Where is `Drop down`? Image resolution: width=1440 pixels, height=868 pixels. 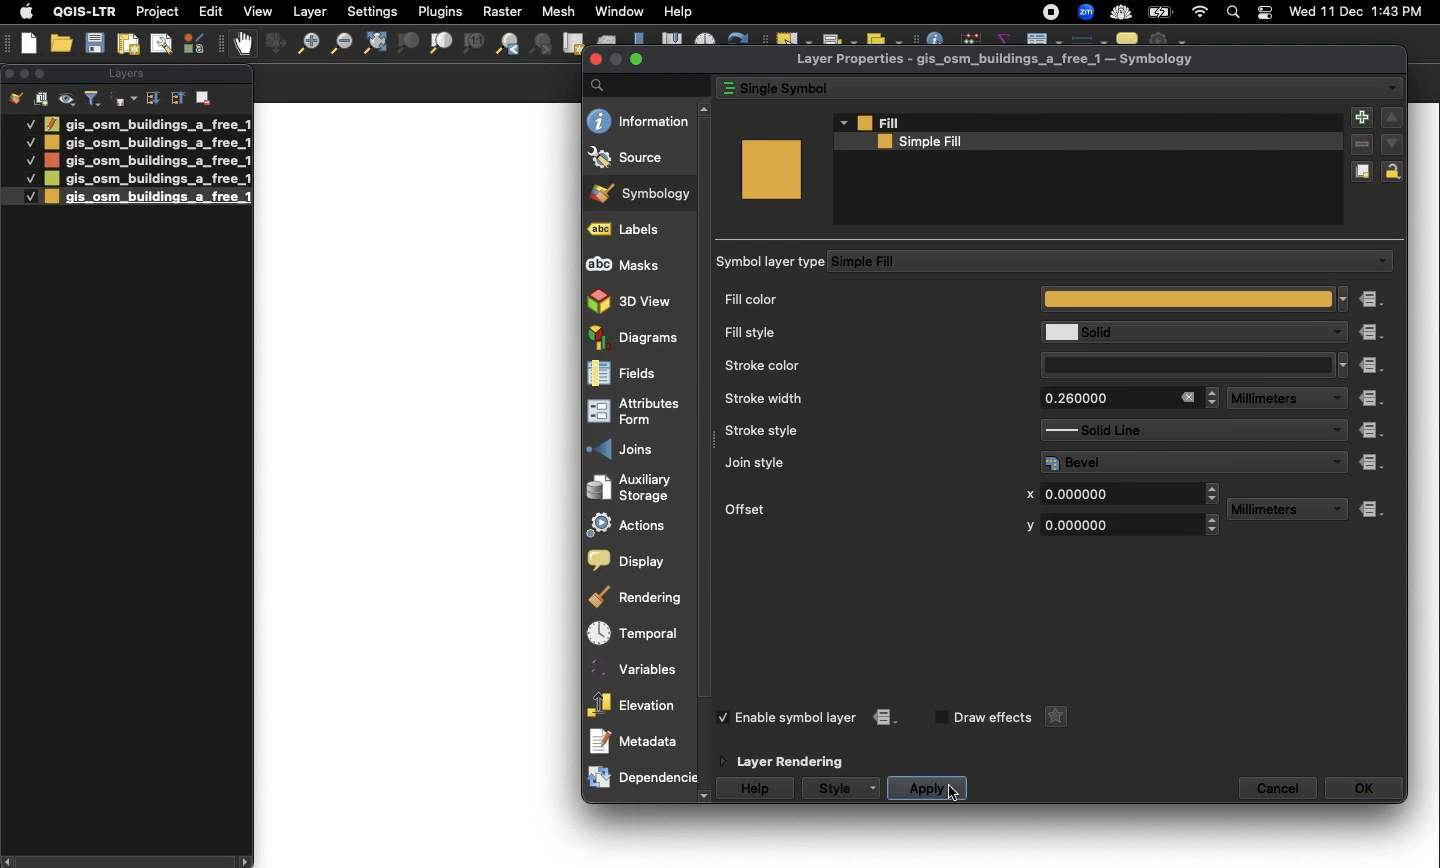
Drop down is located at coordinates (1344, 365).